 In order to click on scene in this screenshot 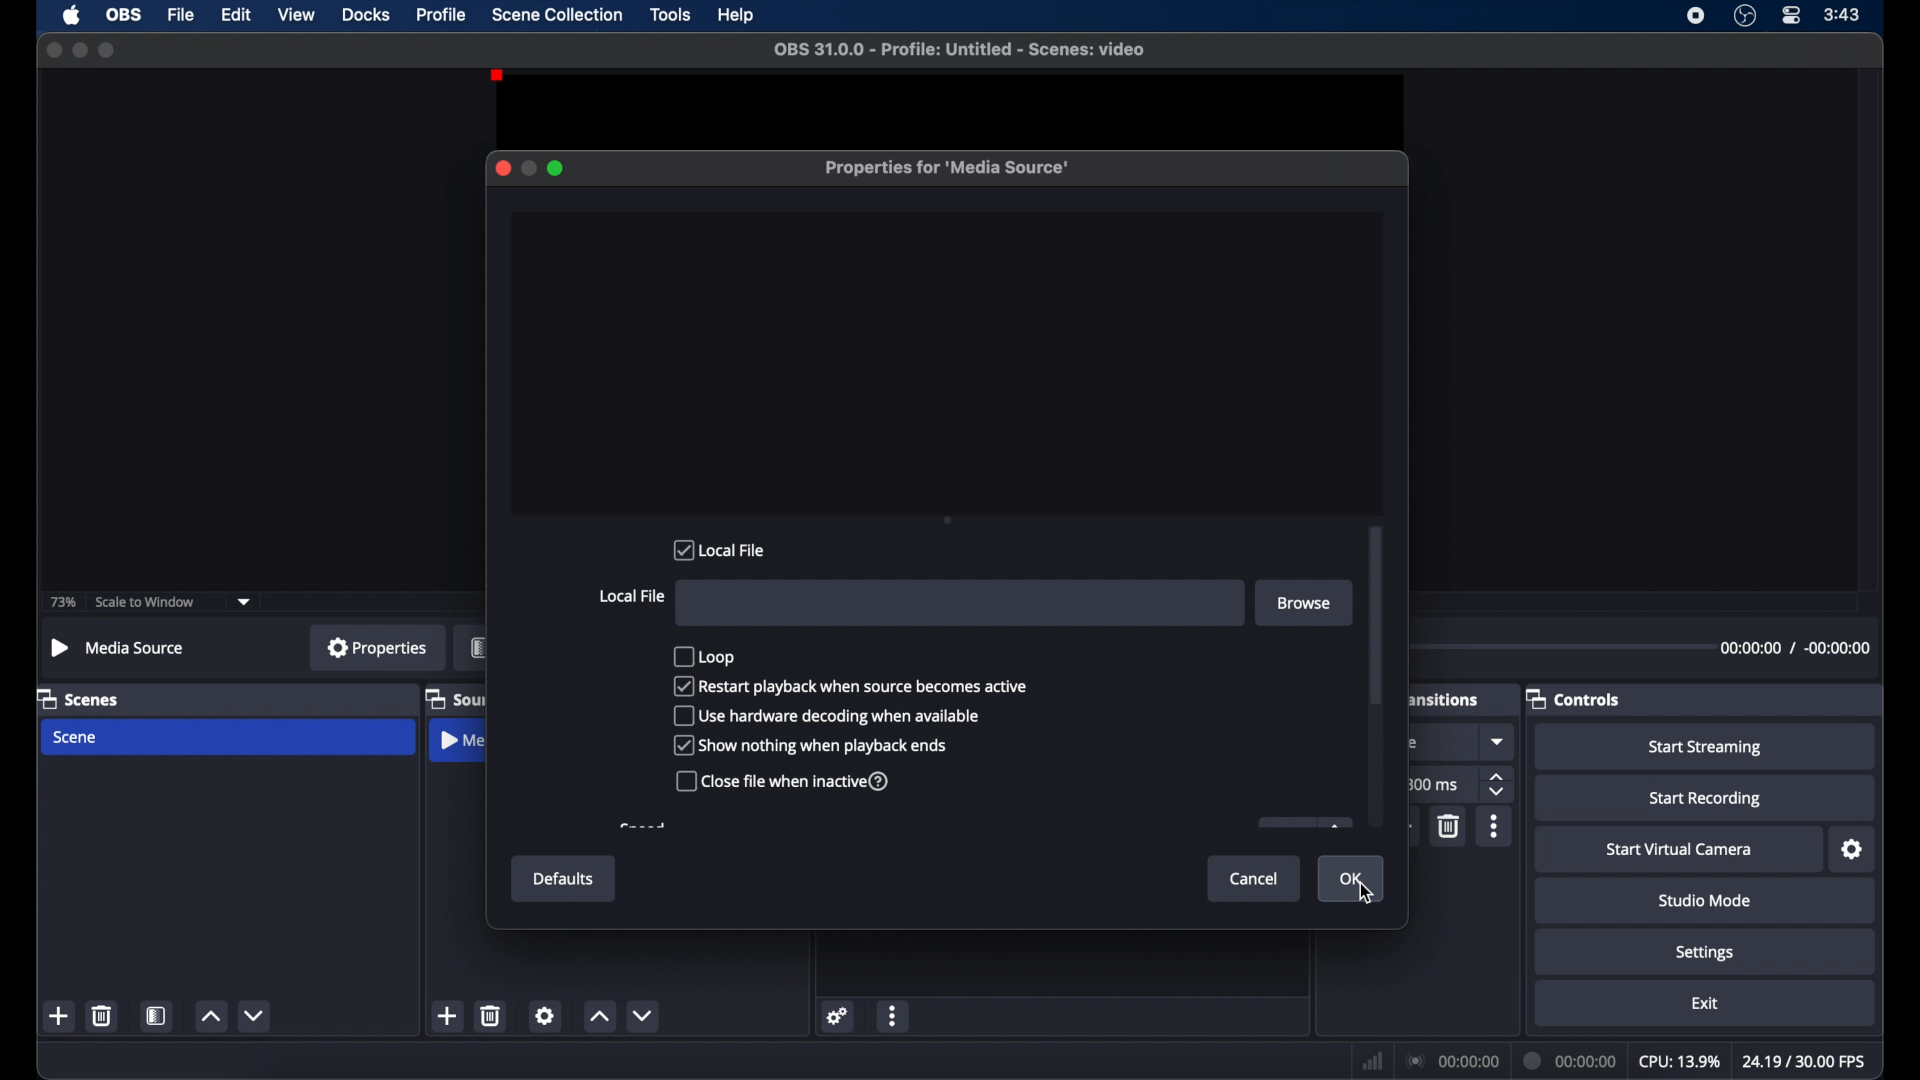, I will do `click(76, 739)`.